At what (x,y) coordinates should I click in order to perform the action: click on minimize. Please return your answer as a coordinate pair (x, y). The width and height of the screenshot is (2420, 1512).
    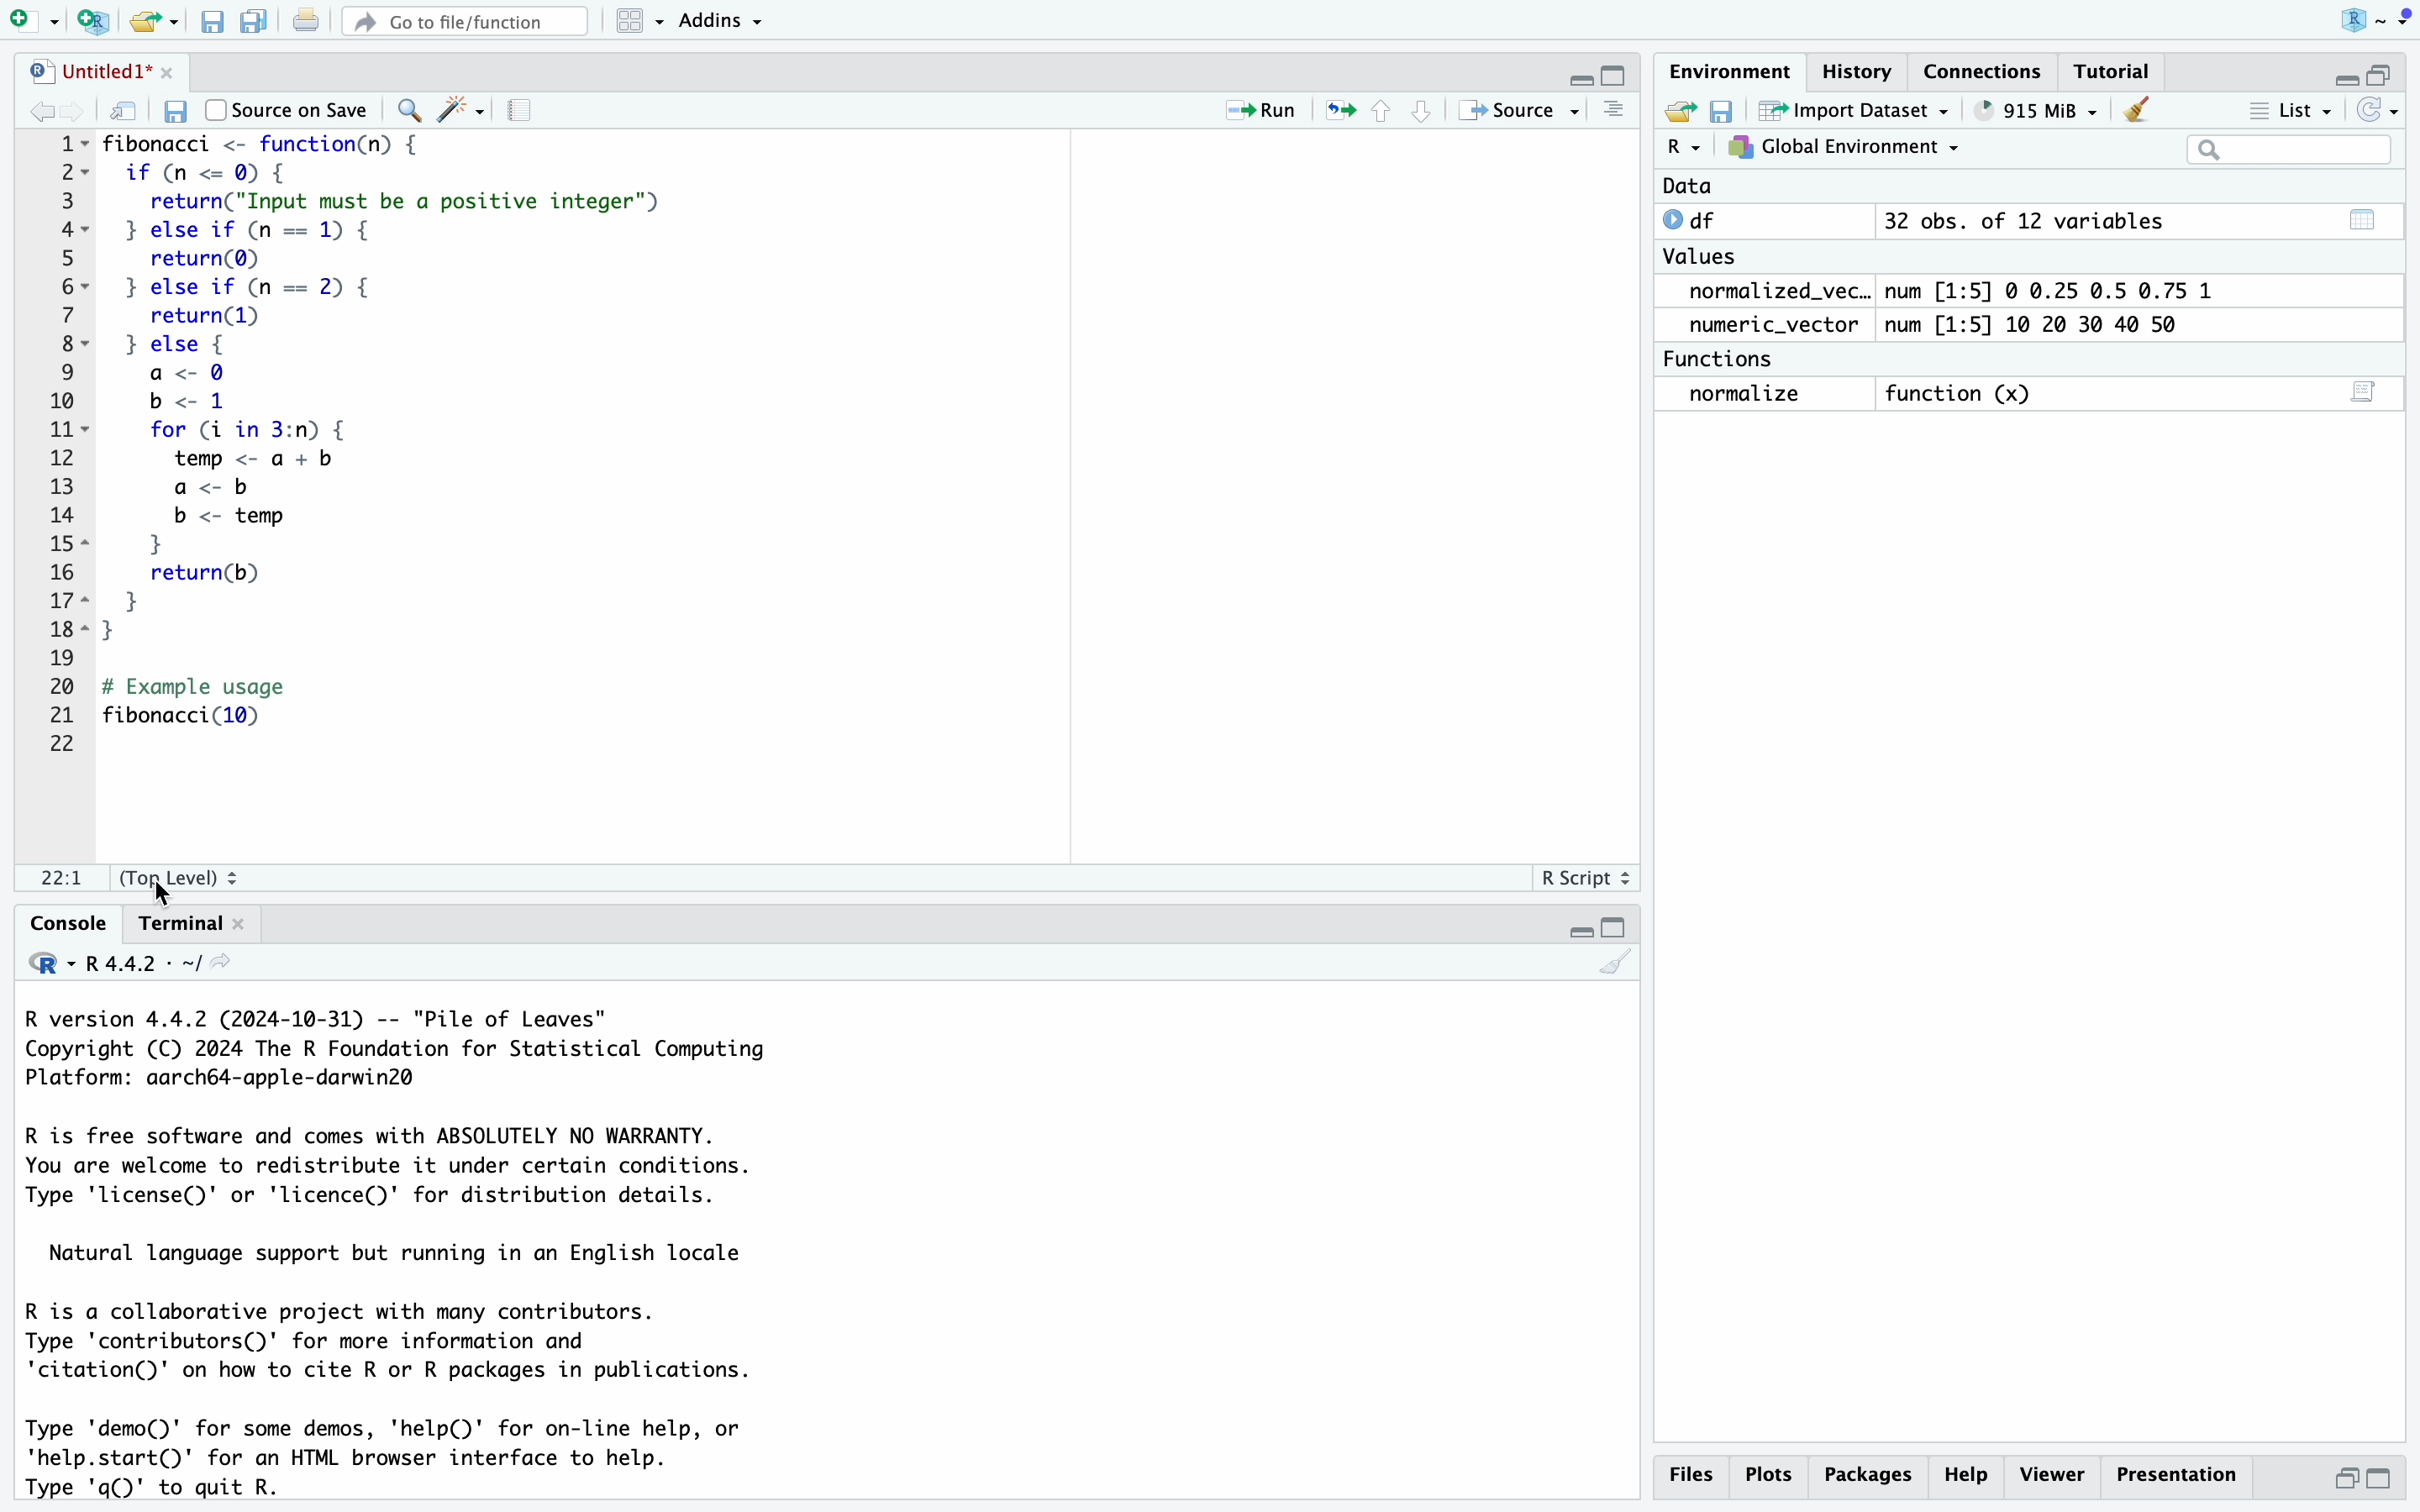
    Looking at the image, I should click on (2340, 72).